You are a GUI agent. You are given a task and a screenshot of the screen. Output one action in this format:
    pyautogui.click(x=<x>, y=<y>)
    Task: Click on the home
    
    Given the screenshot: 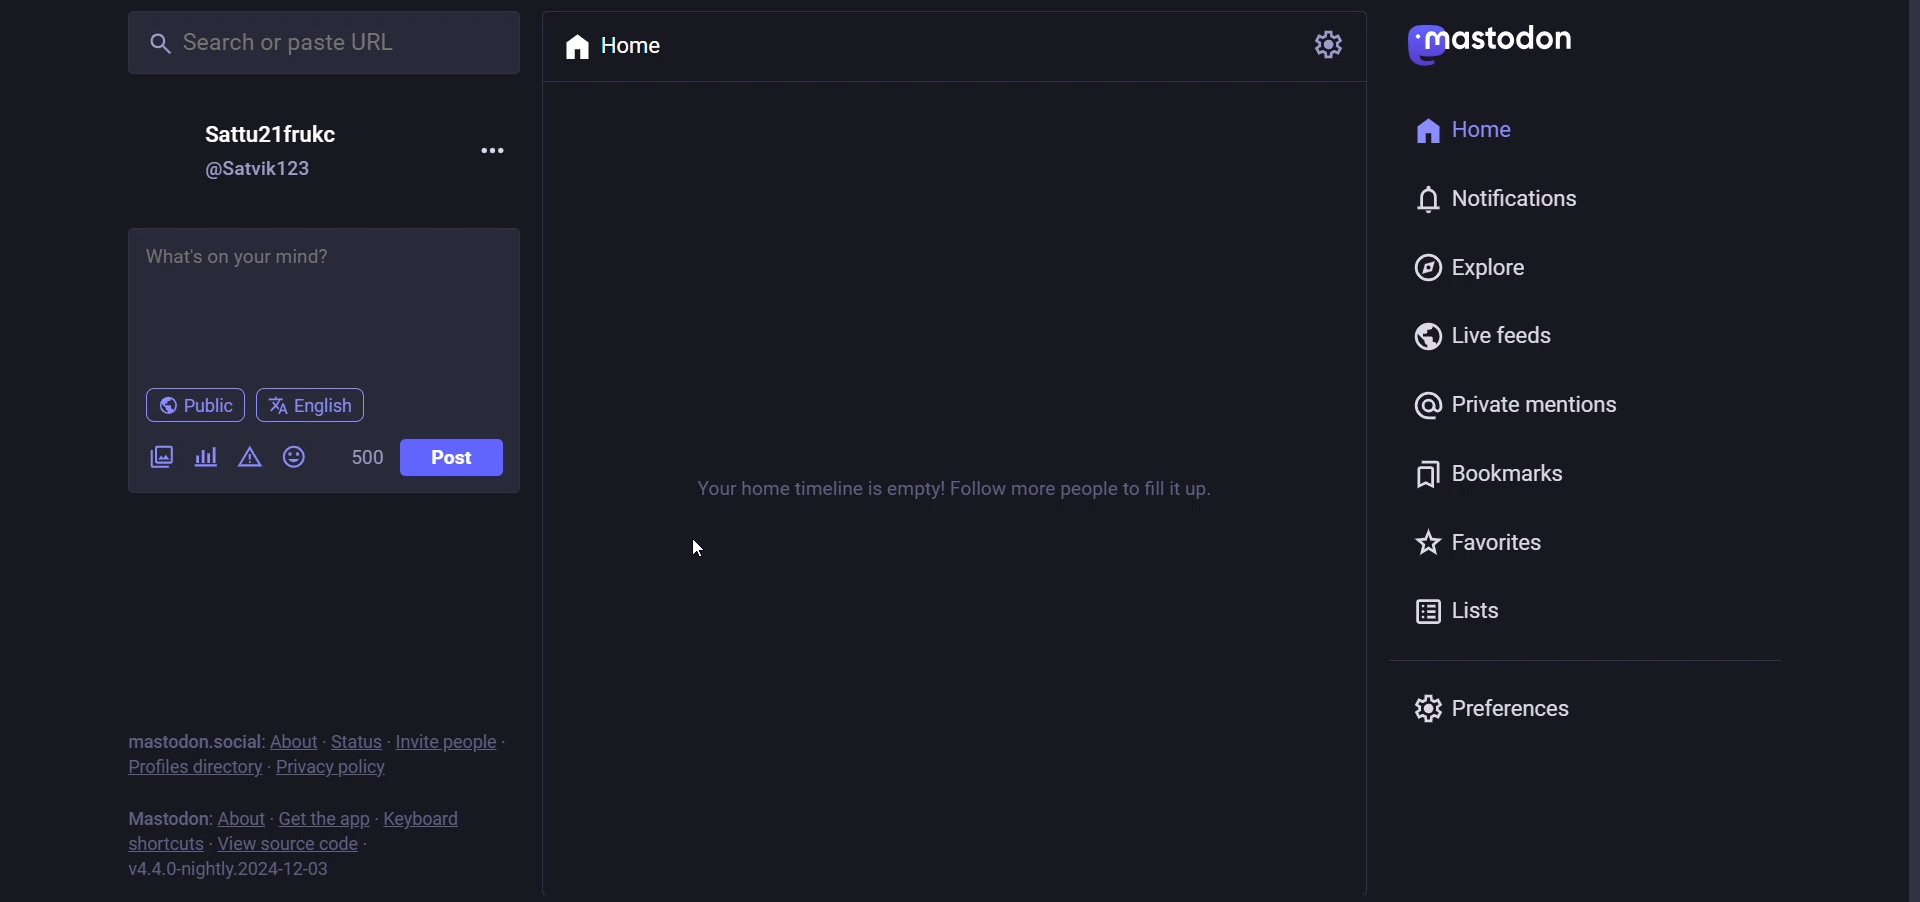 What is the action you would take?
    pyautogui.click(x=621, y=48)
    